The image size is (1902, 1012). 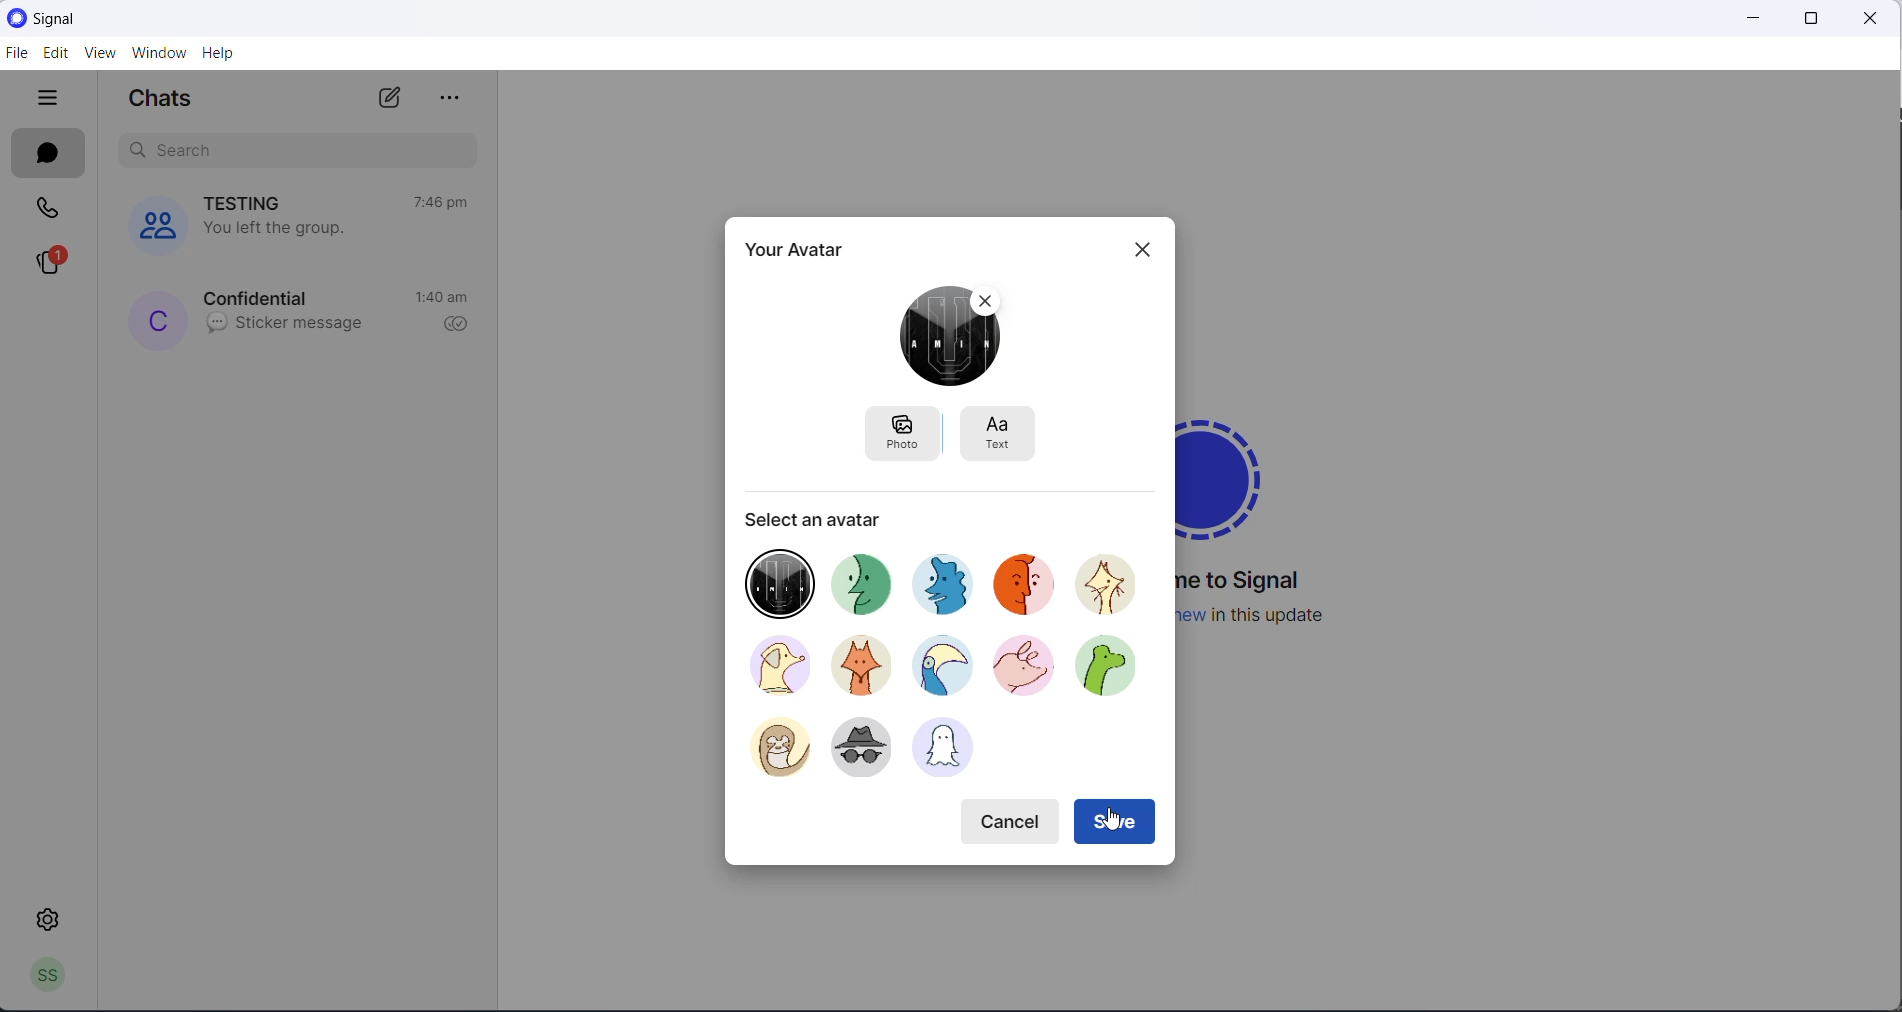 I want to click on profile picture, so click(x=158, y=319).